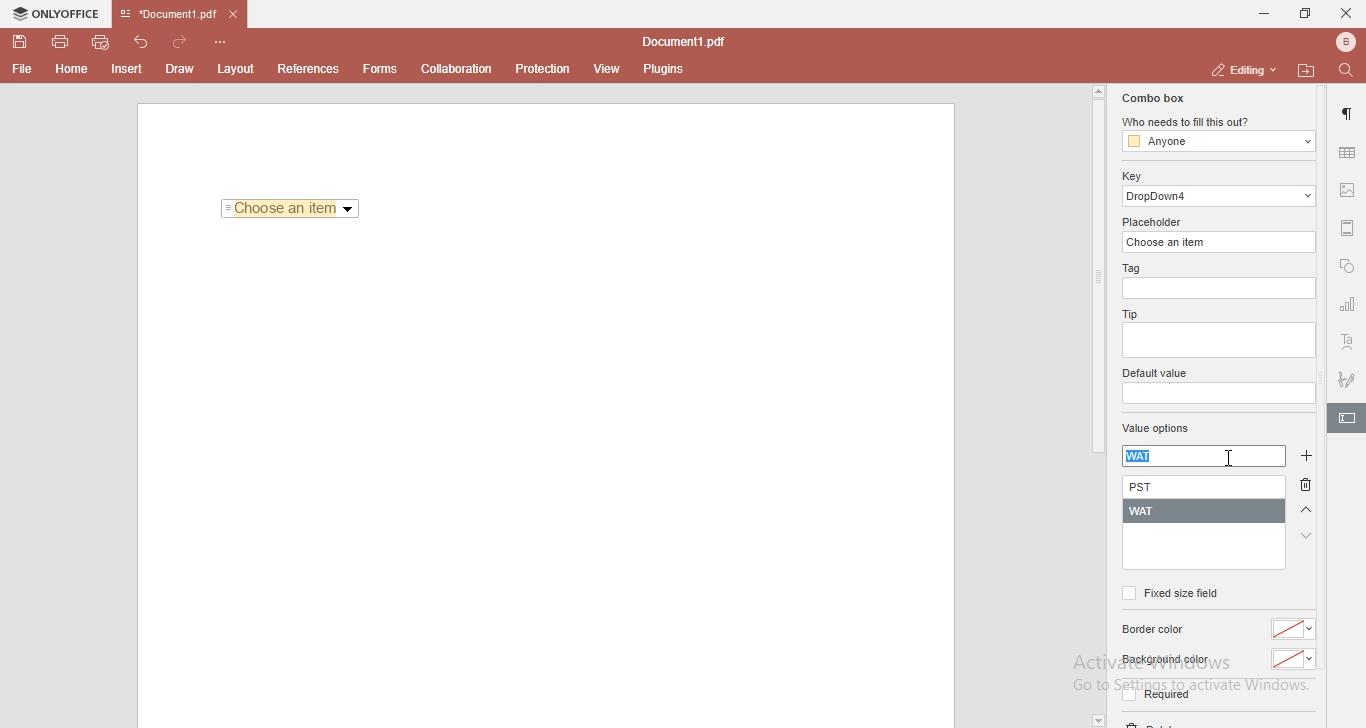 This screenshot has height=728, width=1366. What do you see at coordinates (102, 41) in the screenshot?
I see `quick print` at bounding box center [102, 41].